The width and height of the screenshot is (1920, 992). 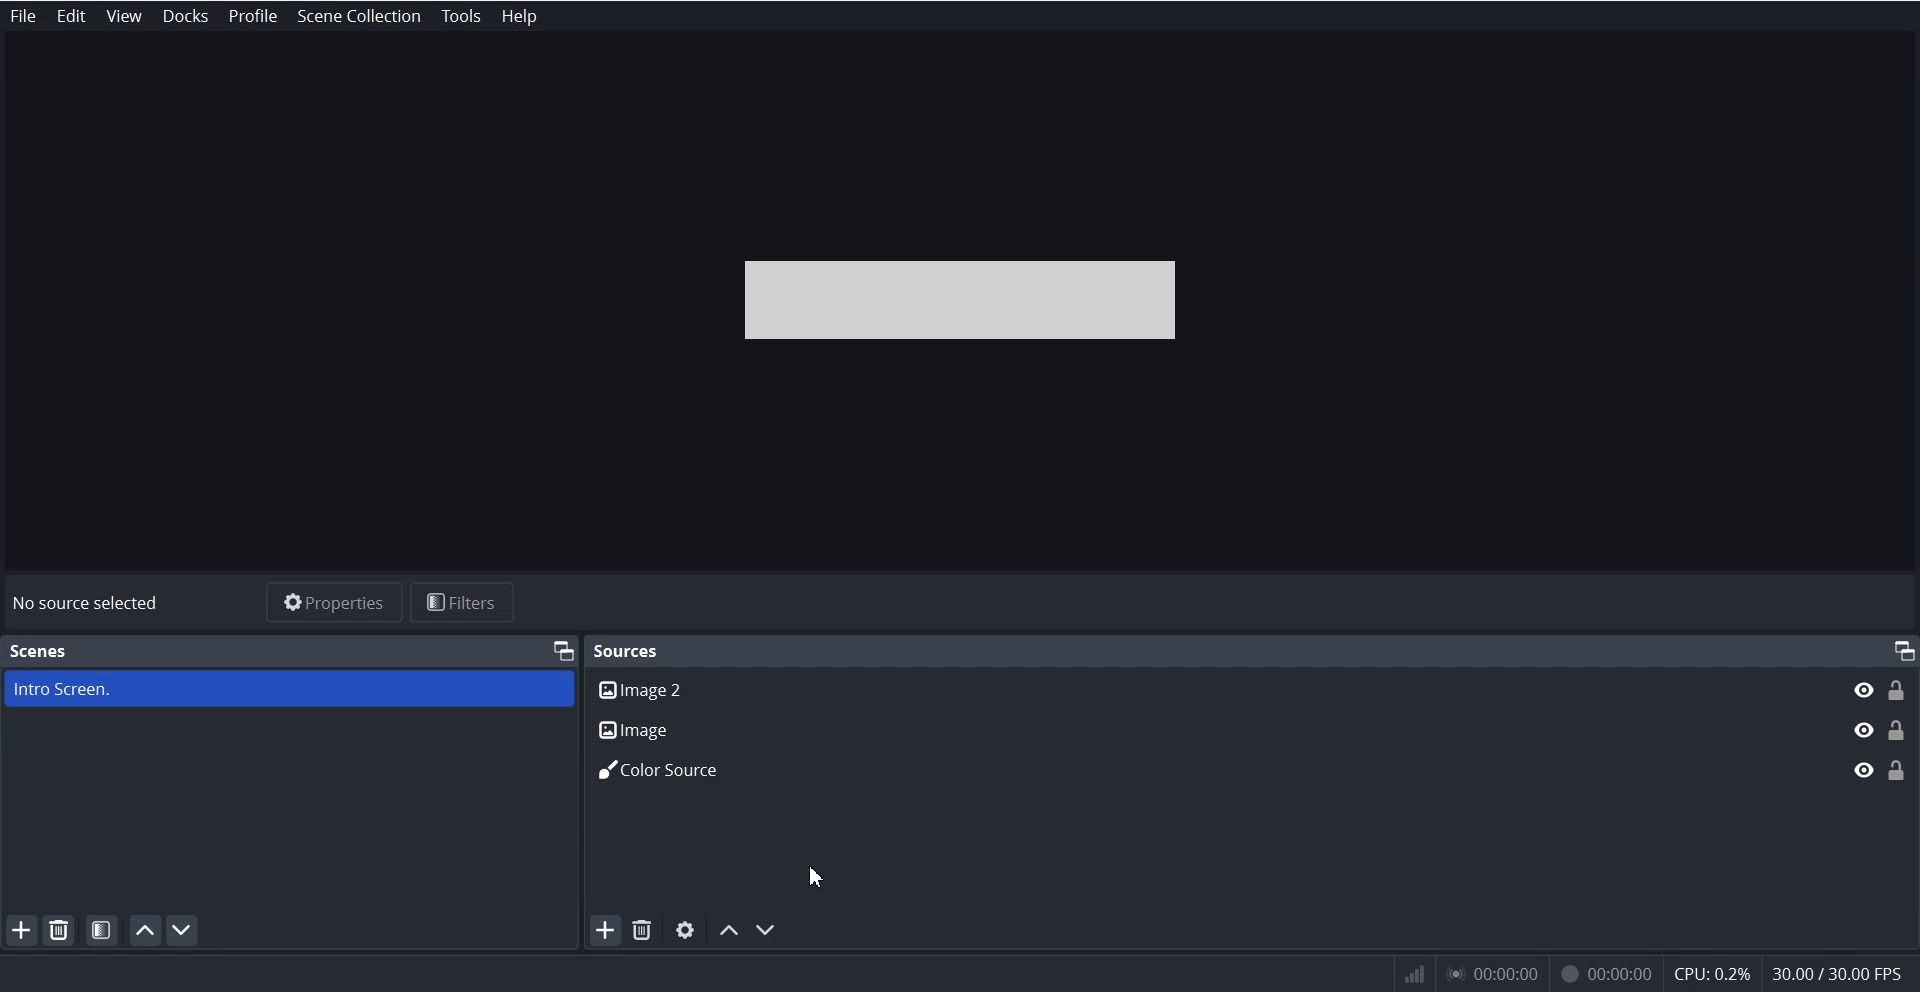 What do you see at coordinates (1206, 726) in the screenshot?
I see `Image` at bounding box center [1206, 726].